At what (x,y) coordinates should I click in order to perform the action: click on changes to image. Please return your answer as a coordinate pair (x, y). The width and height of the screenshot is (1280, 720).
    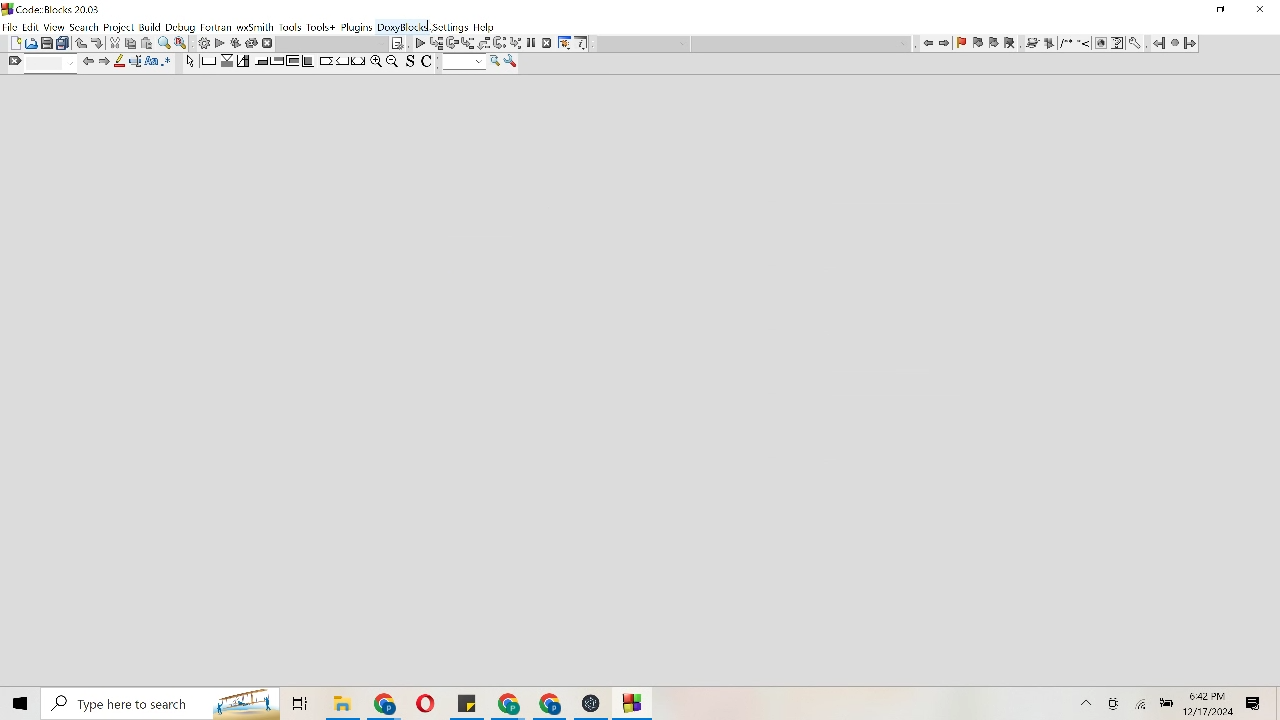
    Looking at the image, I should click on (1073, 44).